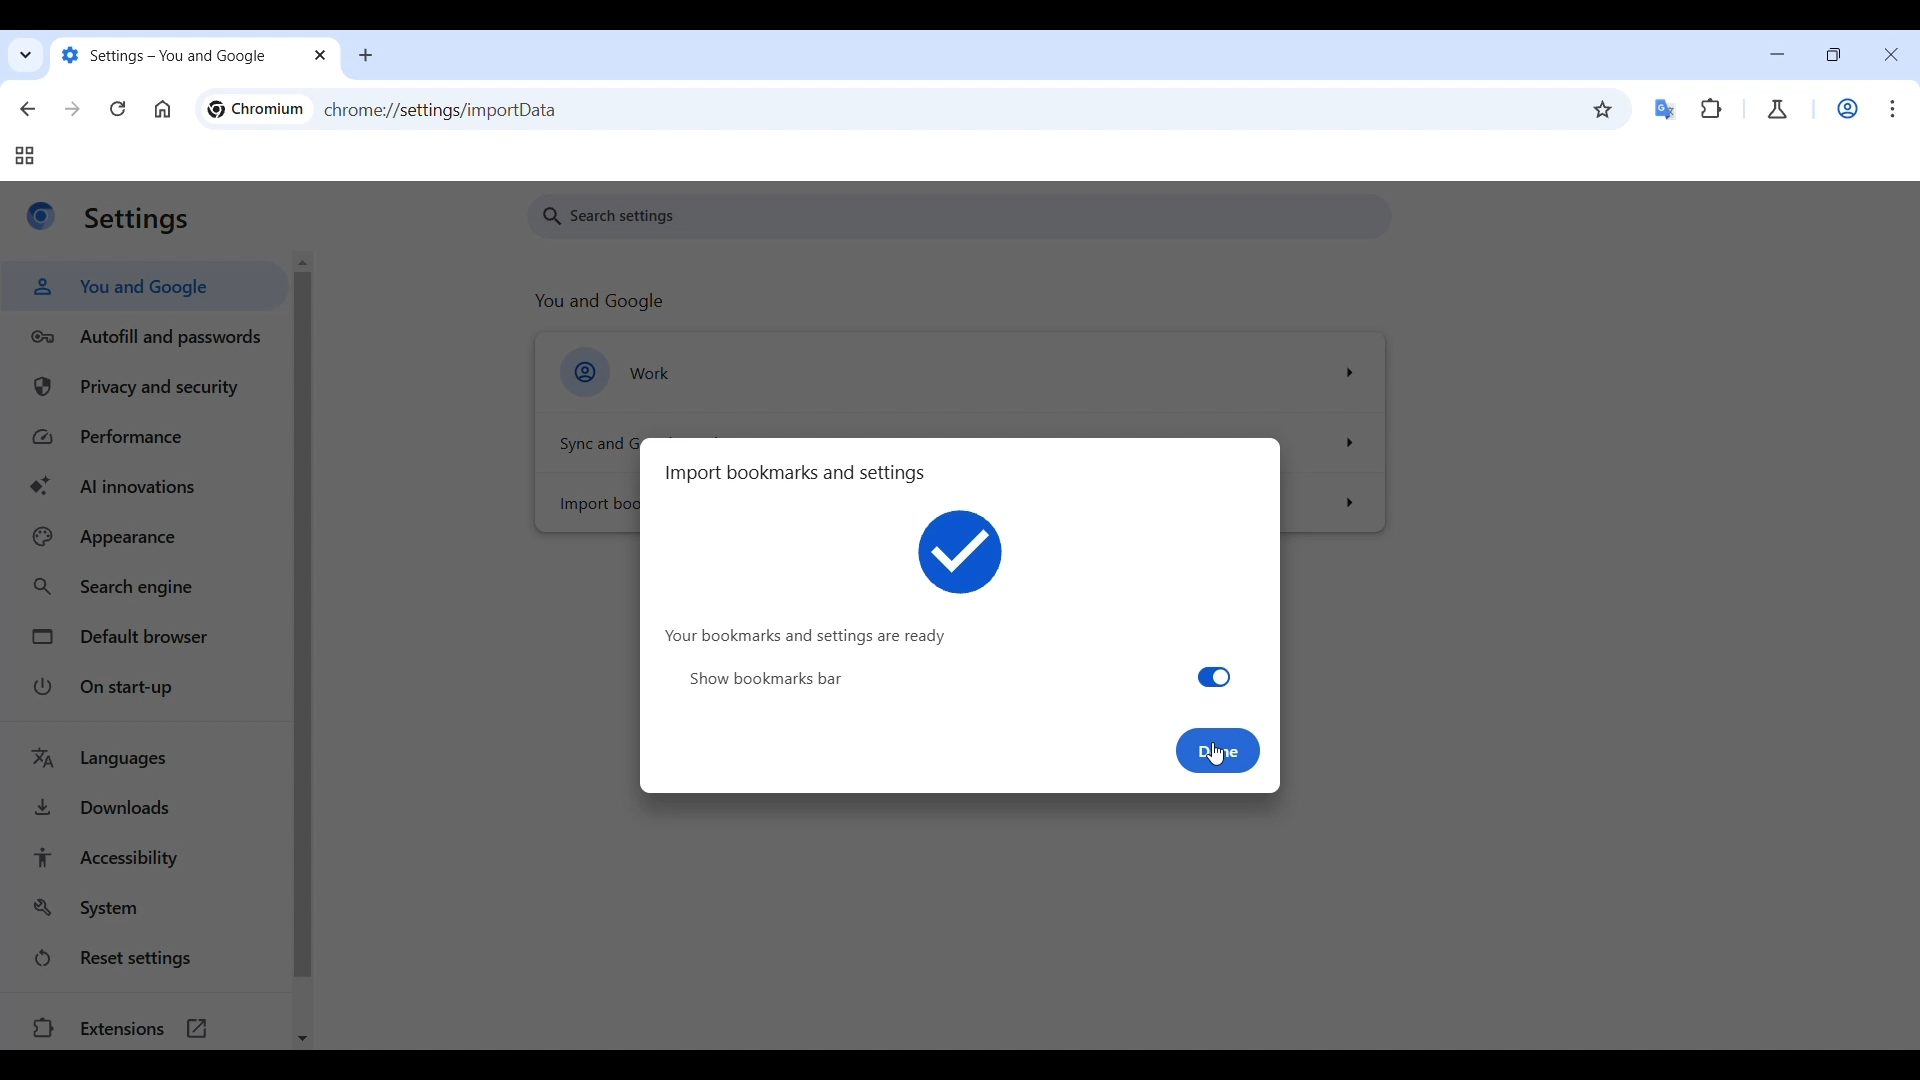 This screenshot has height=1080, width=1920. I want to click on Work , so click(960, 372).